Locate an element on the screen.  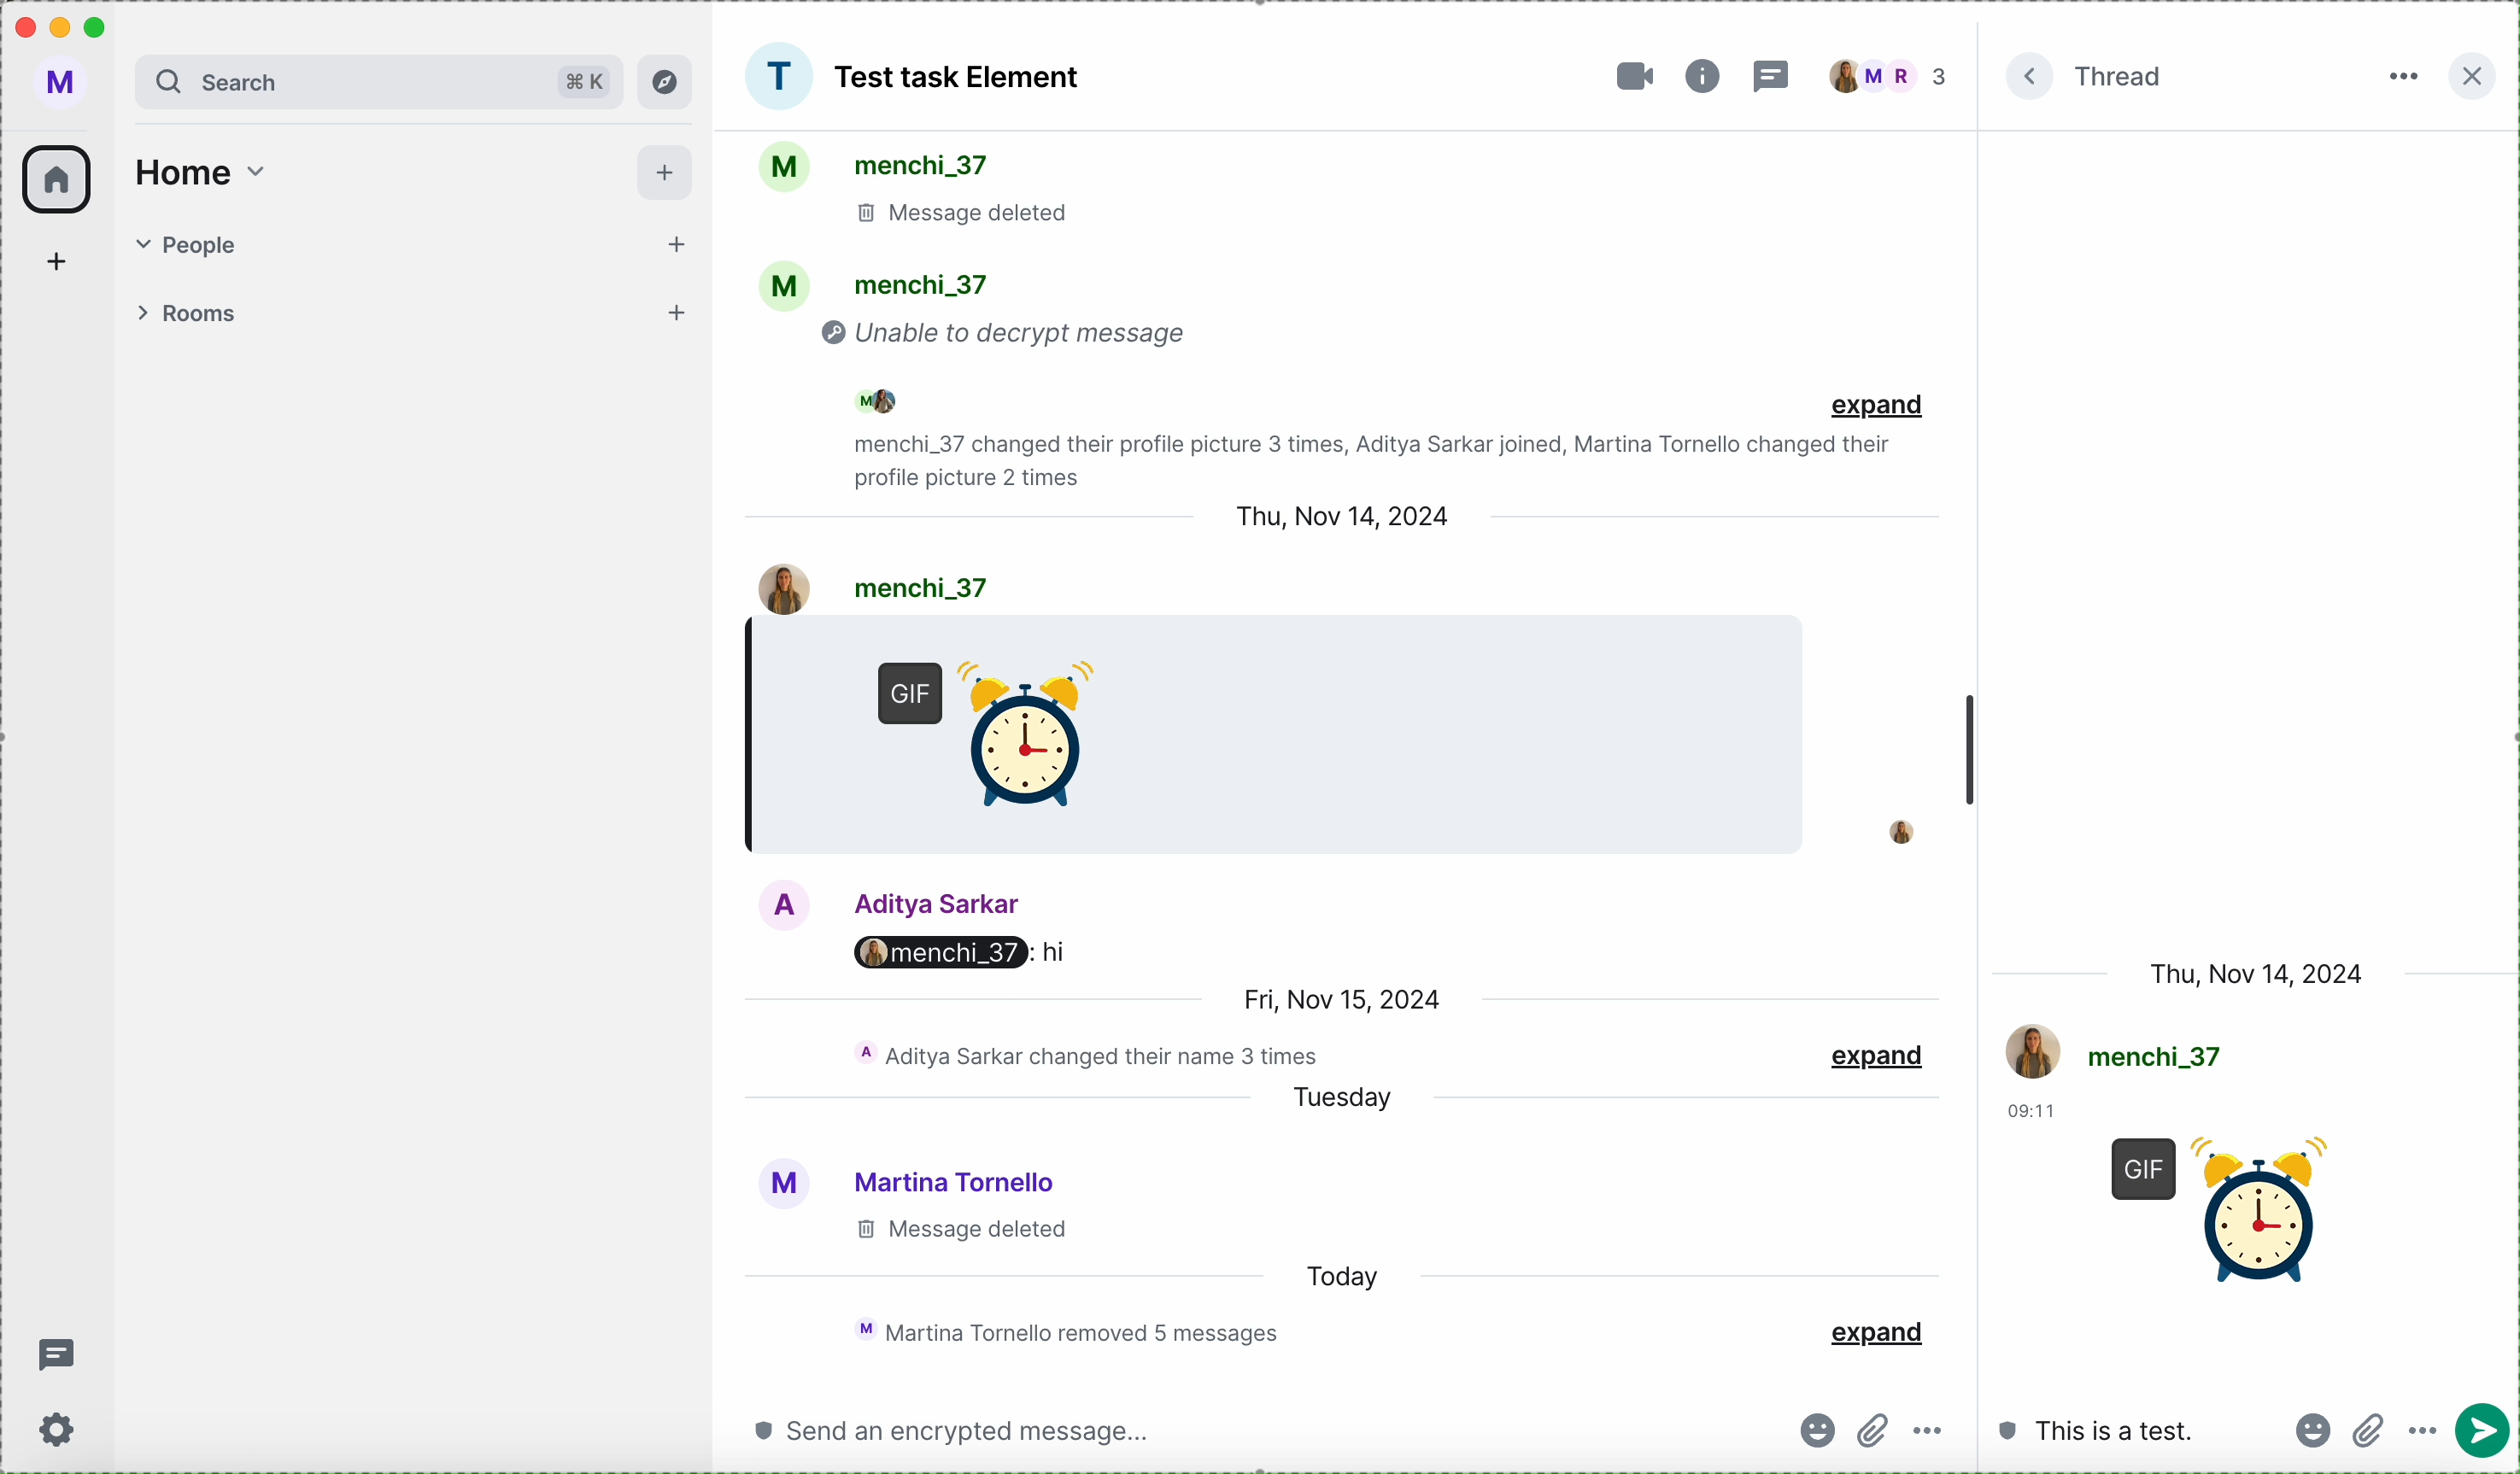
Aditya's message is located at coordinates (964, 957).